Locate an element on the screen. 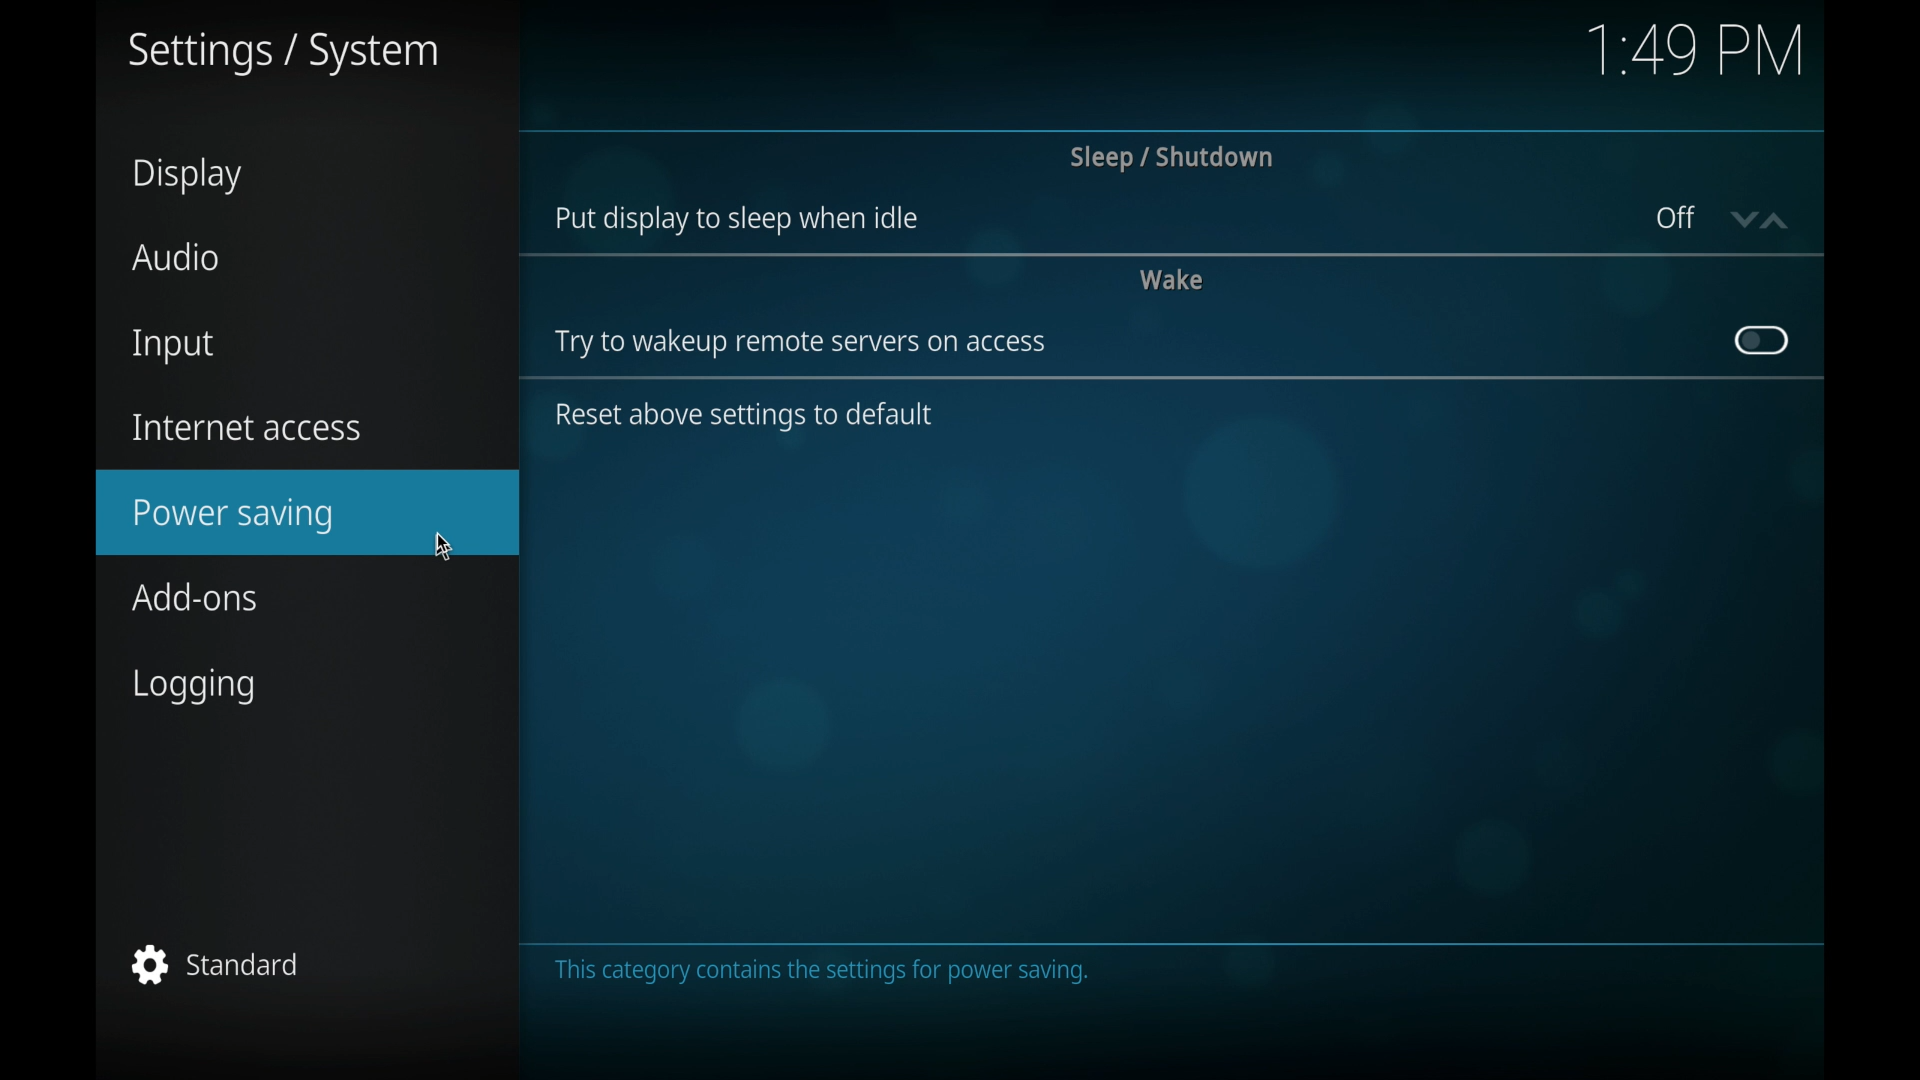  toggle button is located at coordinates (1759, 340).